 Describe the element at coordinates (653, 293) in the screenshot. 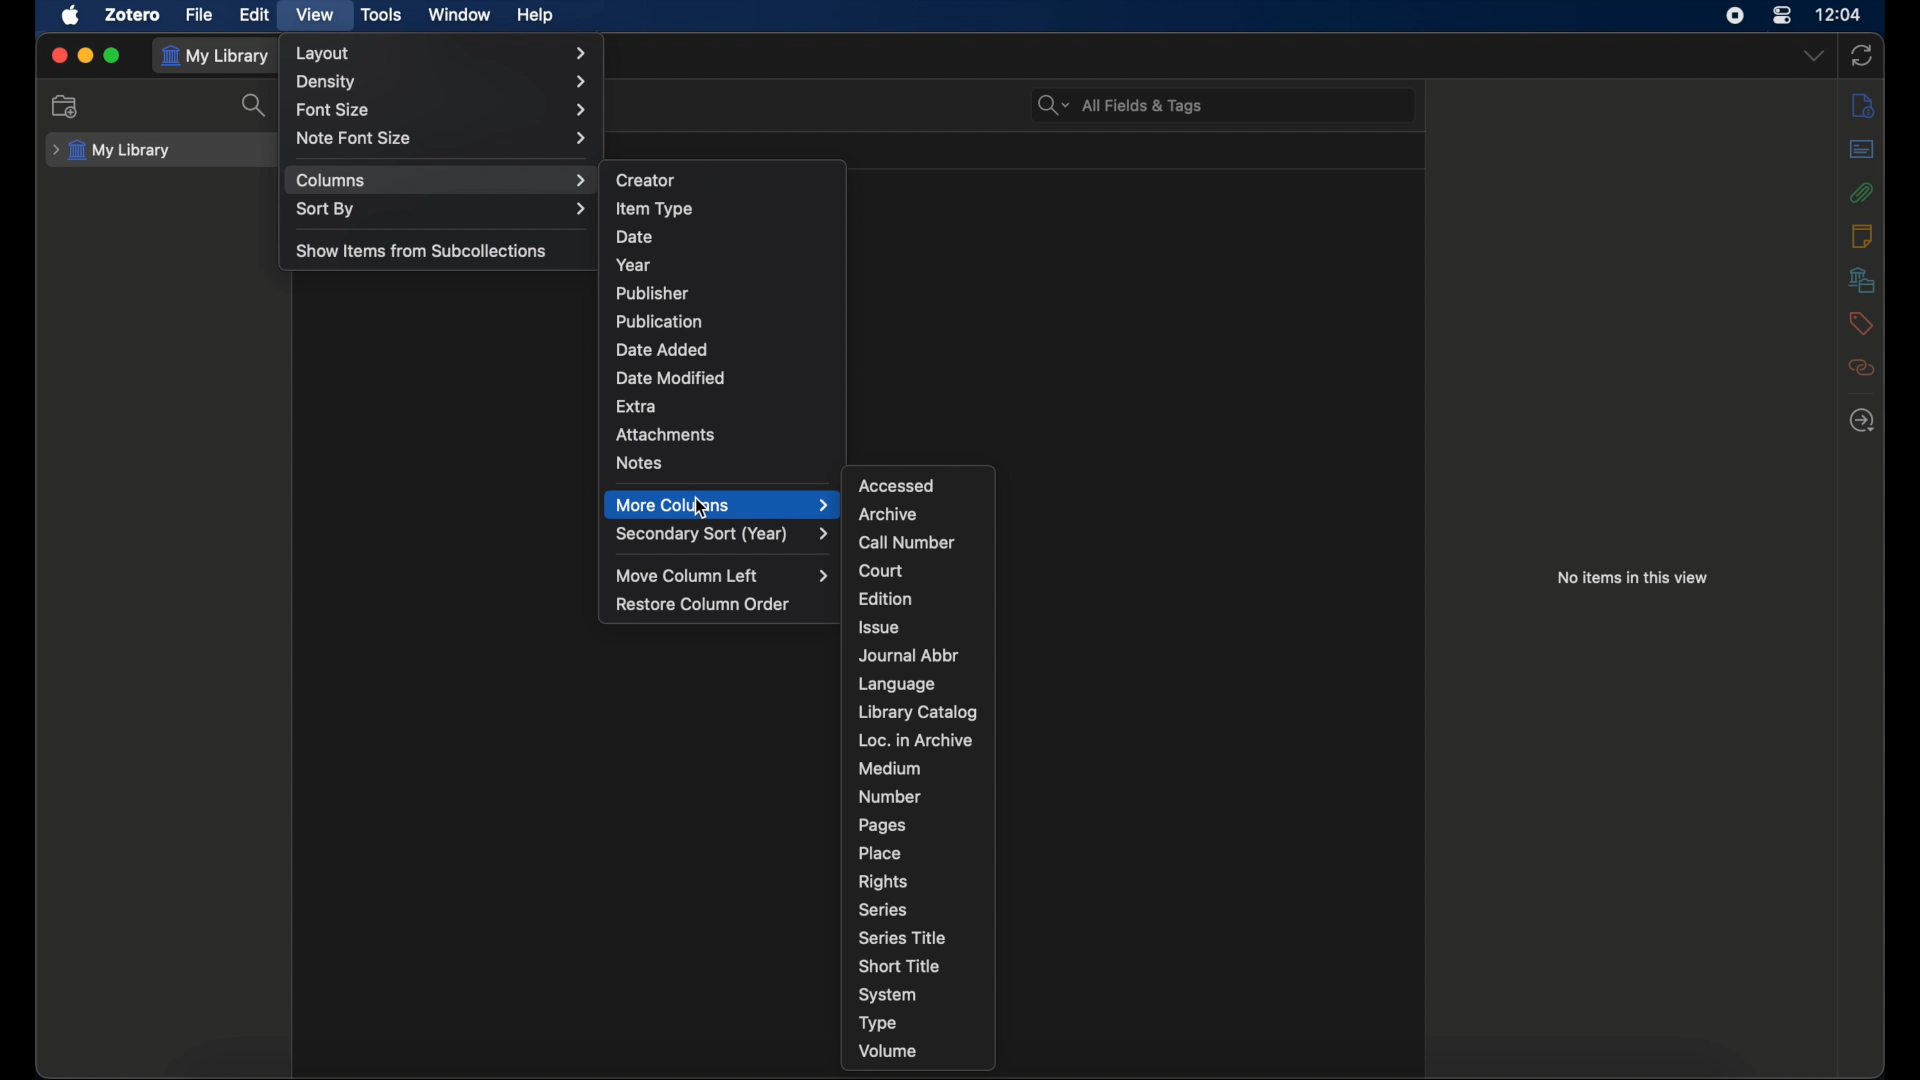

I see `publisher` at that location.